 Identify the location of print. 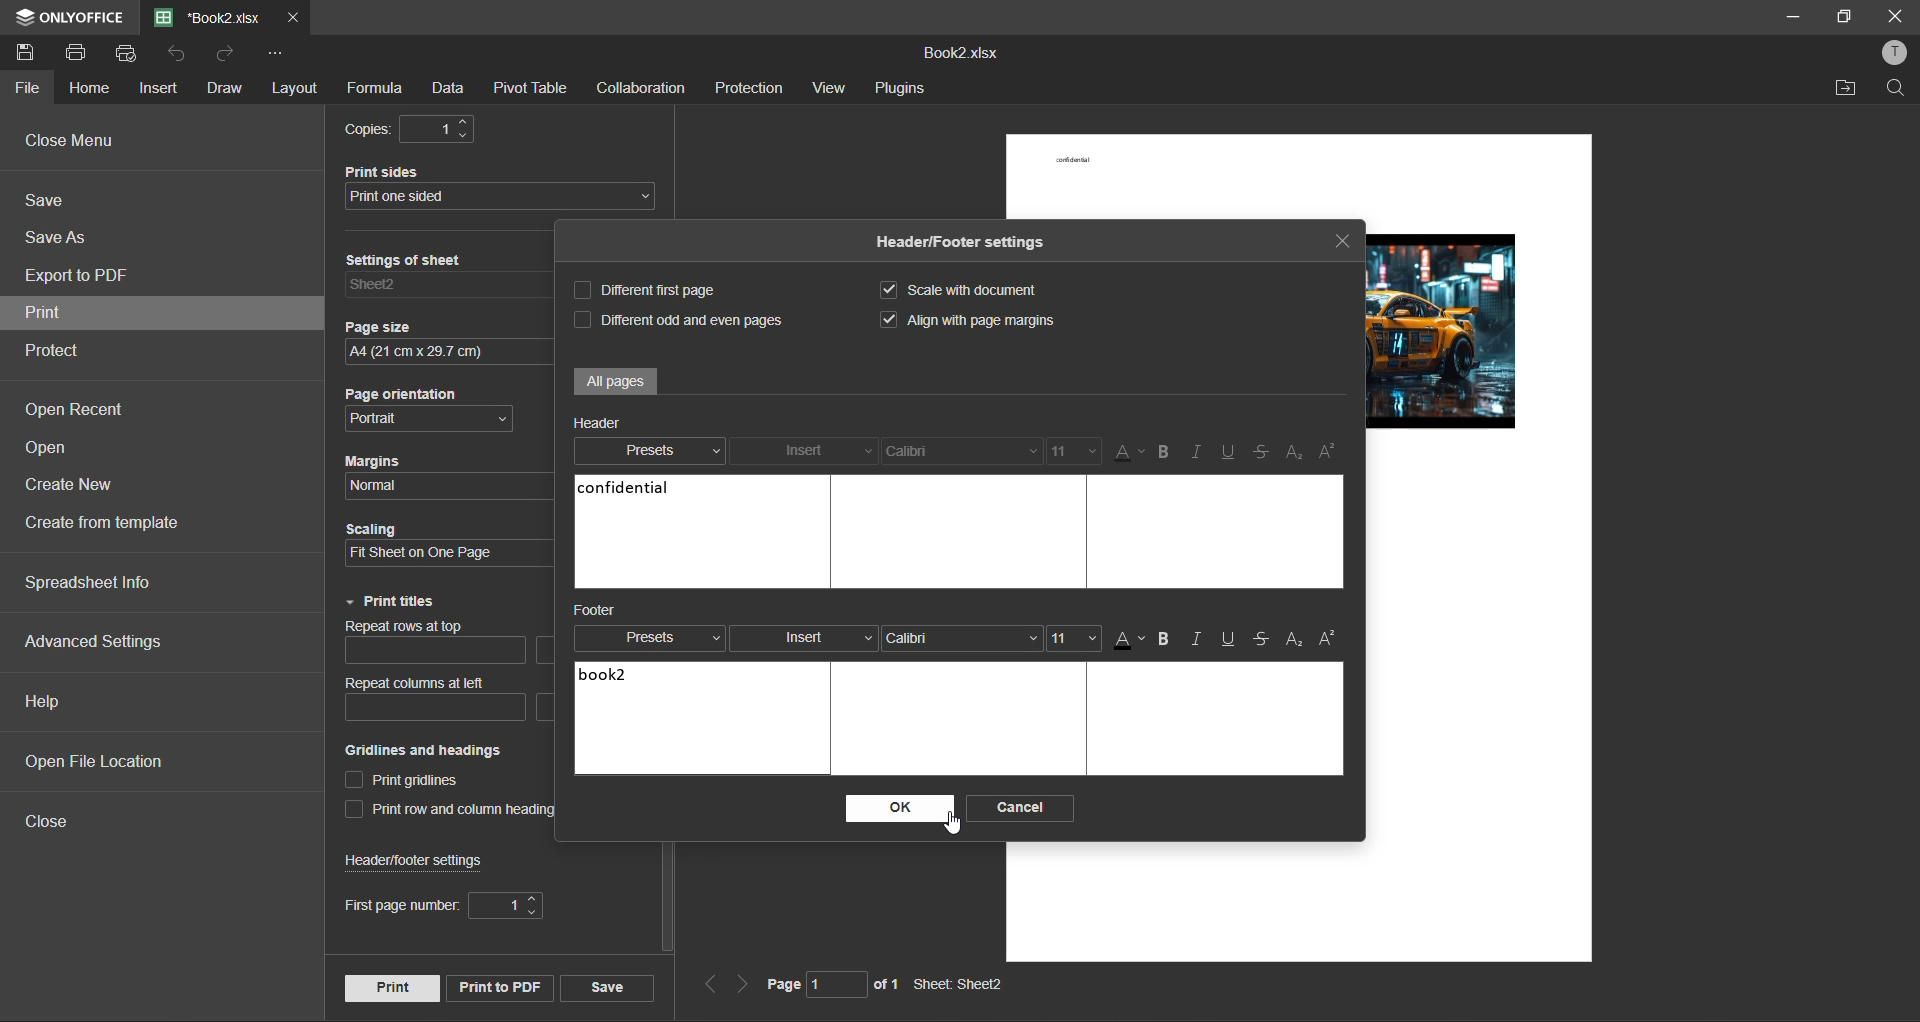
(81, 51).